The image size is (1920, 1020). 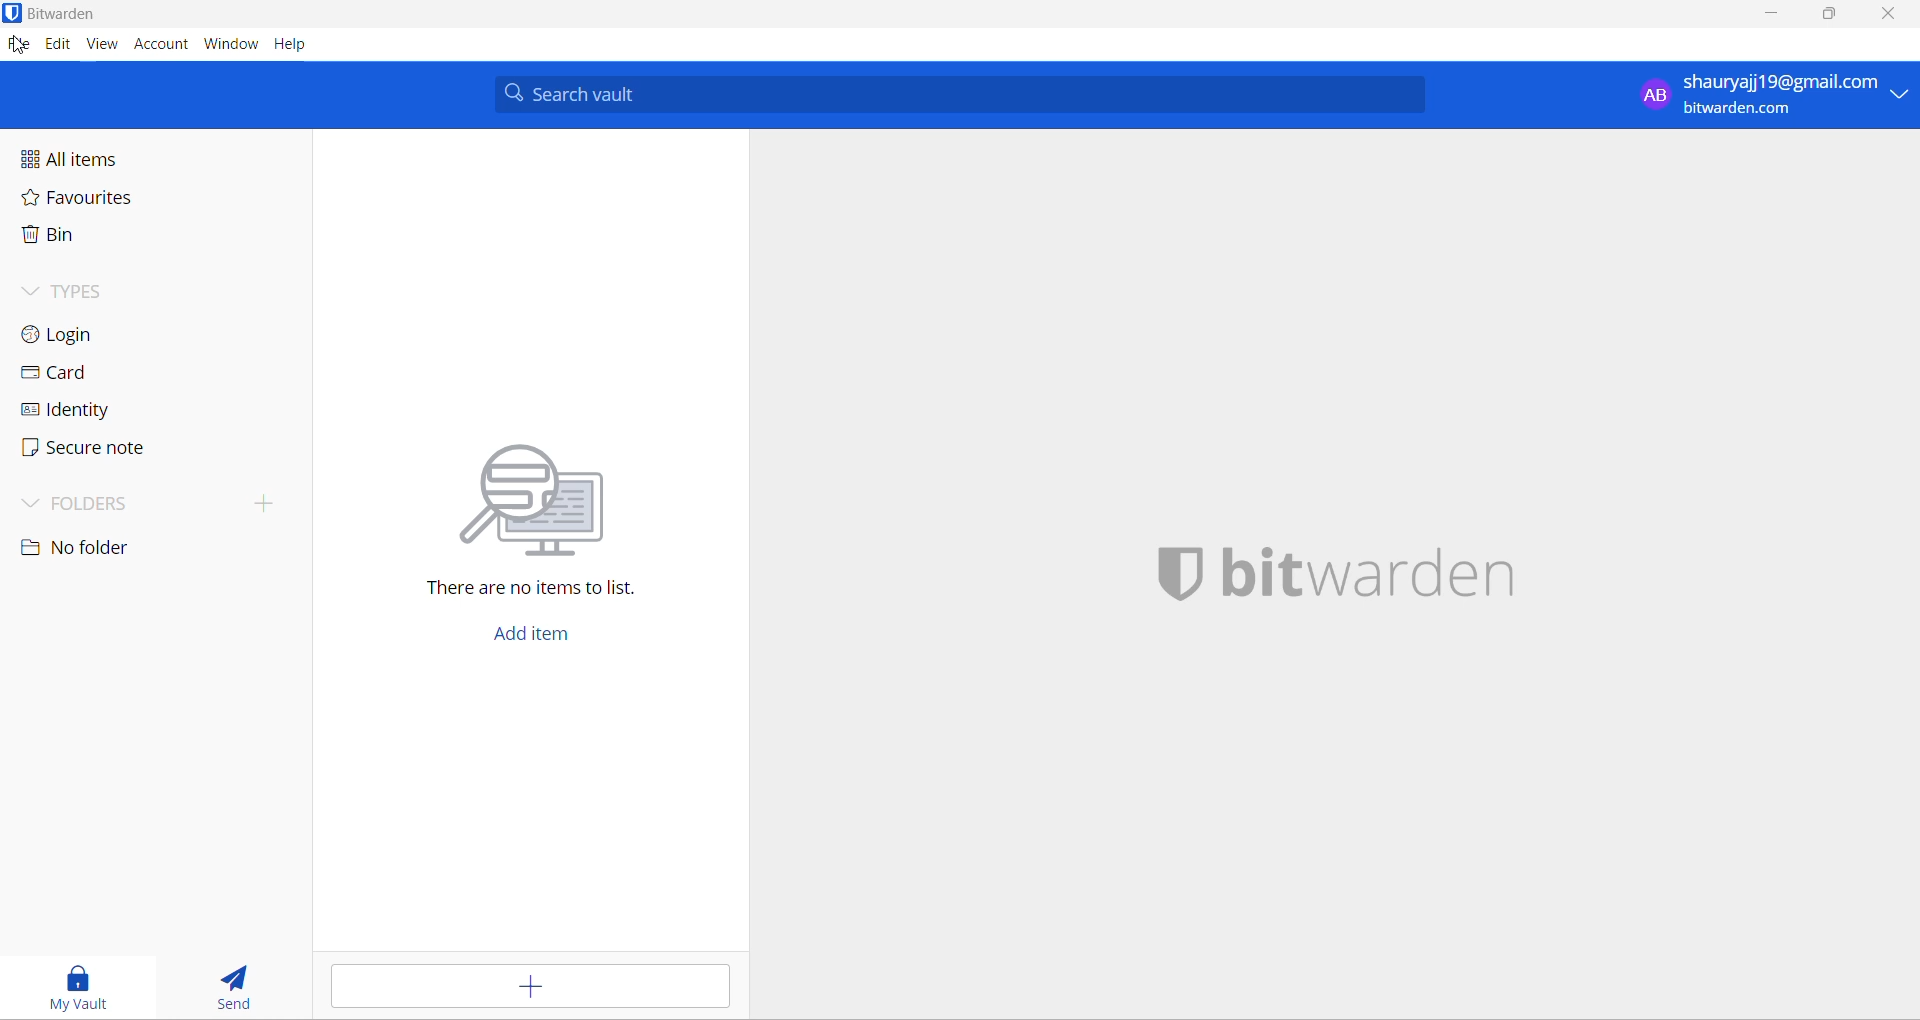 I want to click on Bin, so click(x=129, y=240).